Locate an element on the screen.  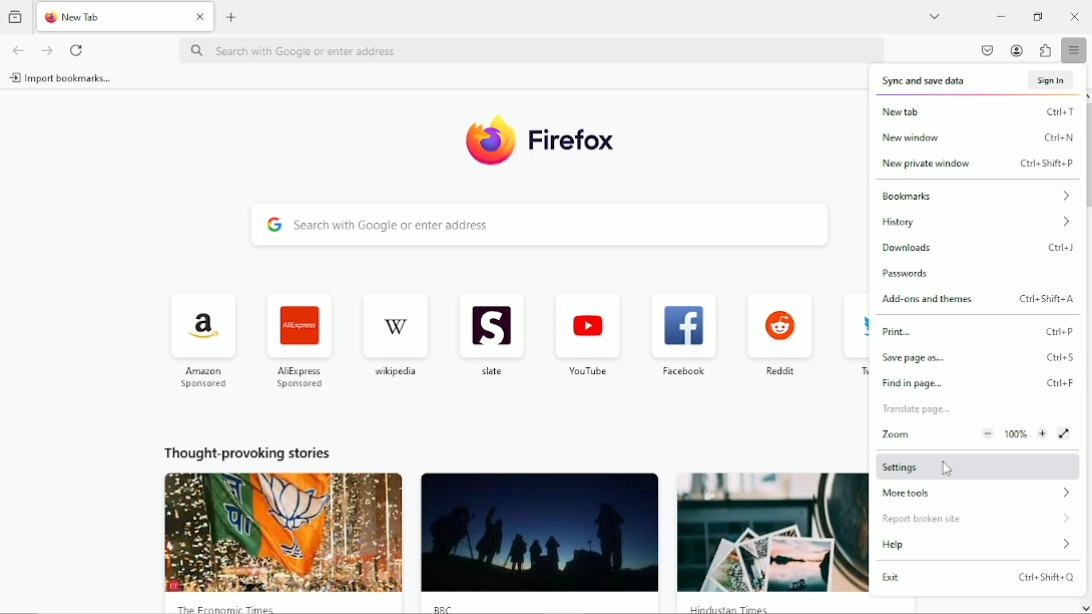
print is located at coordinates (930, 331).